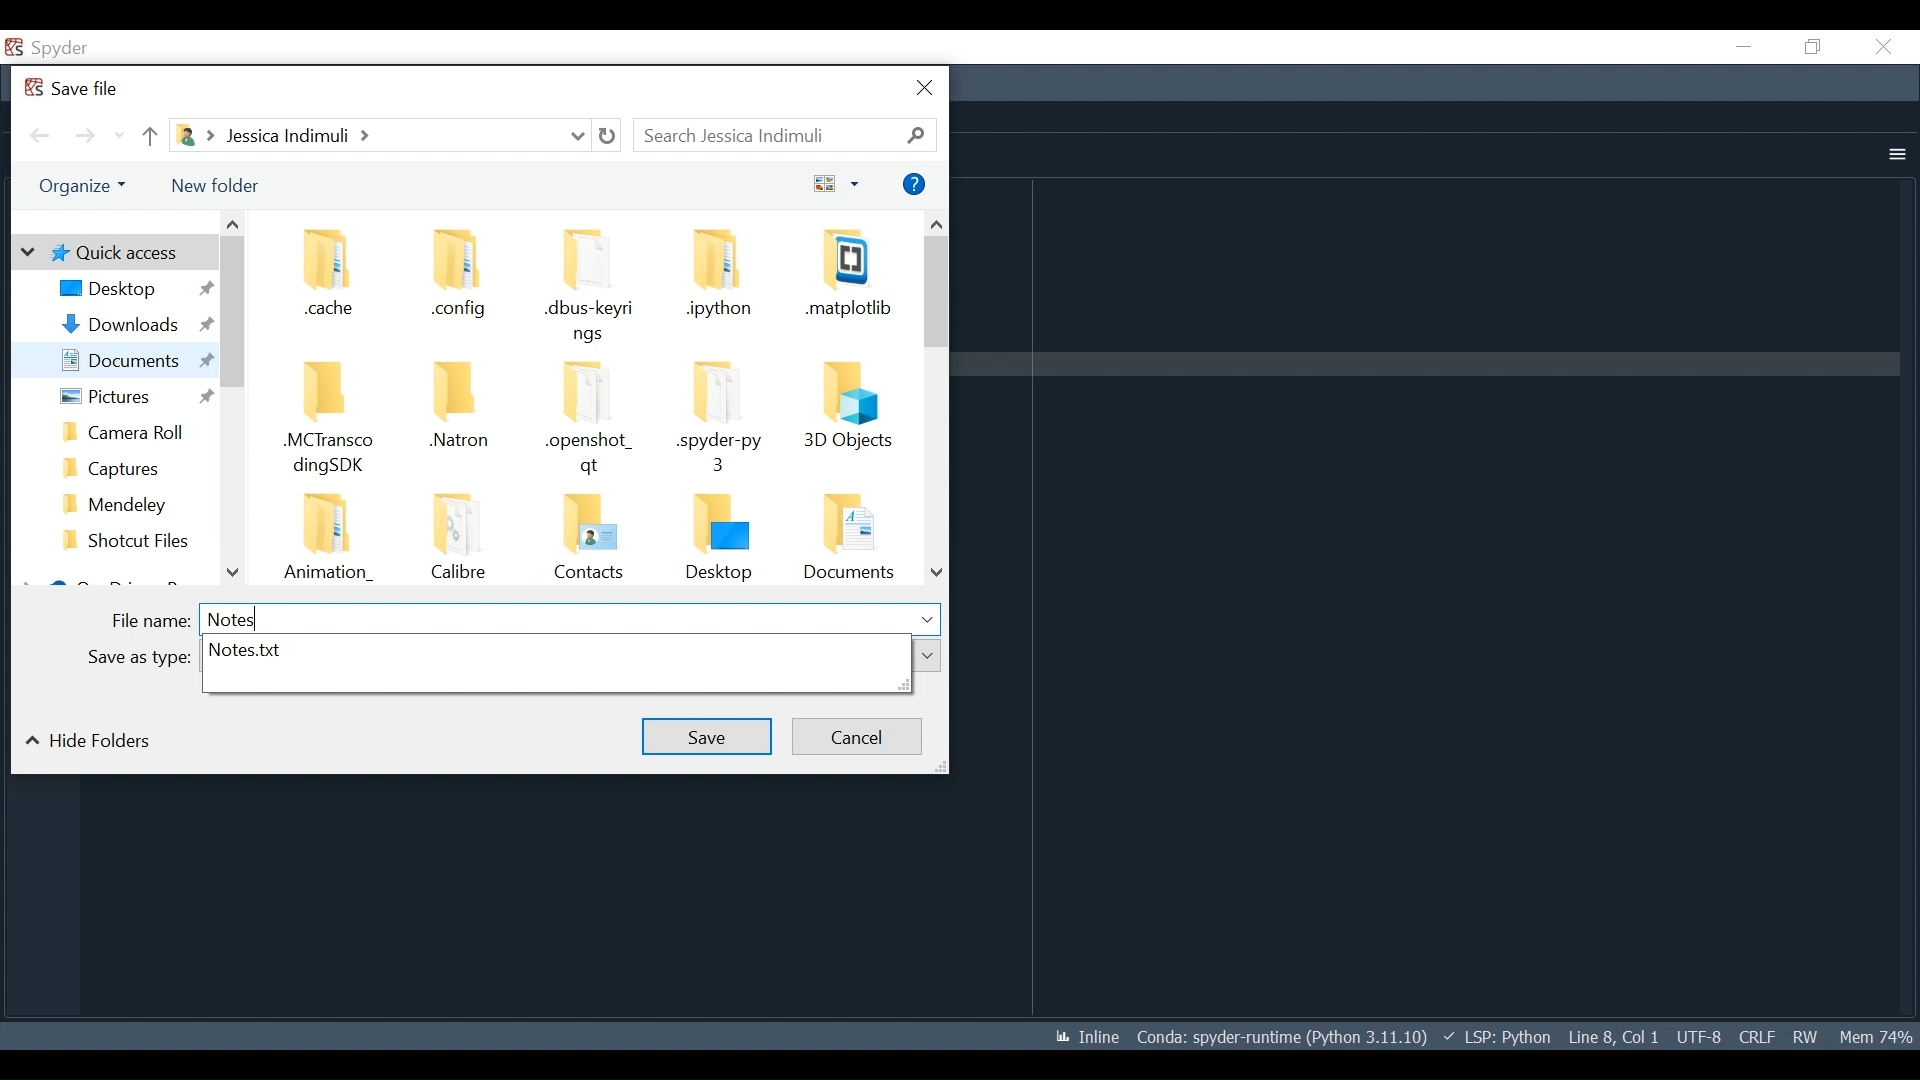 The width and height of the screenshot is (1920, 1080). Describe the element at coordinates (1700, 1037) in the screenshot. I see `File Encoding` at that location.